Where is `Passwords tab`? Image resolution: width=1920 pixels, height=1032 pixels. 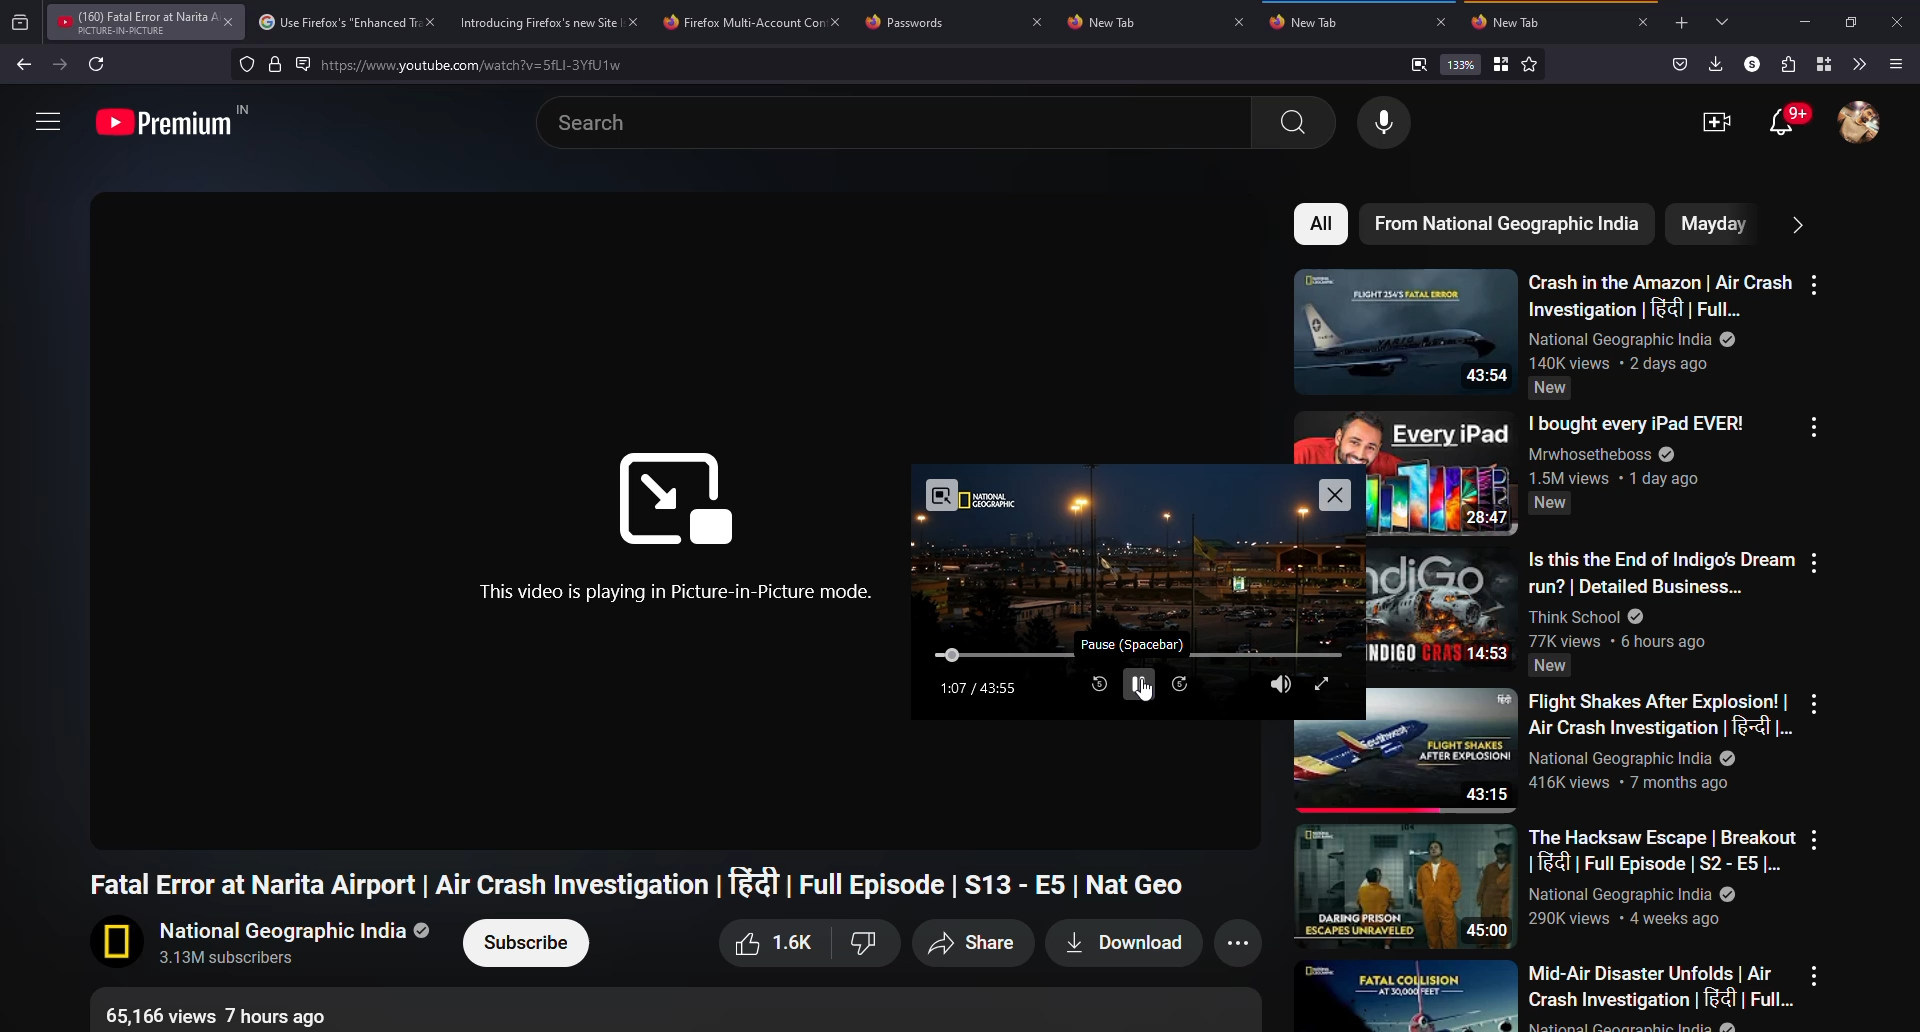
Passwords tab is located at coordinates (912, 24).